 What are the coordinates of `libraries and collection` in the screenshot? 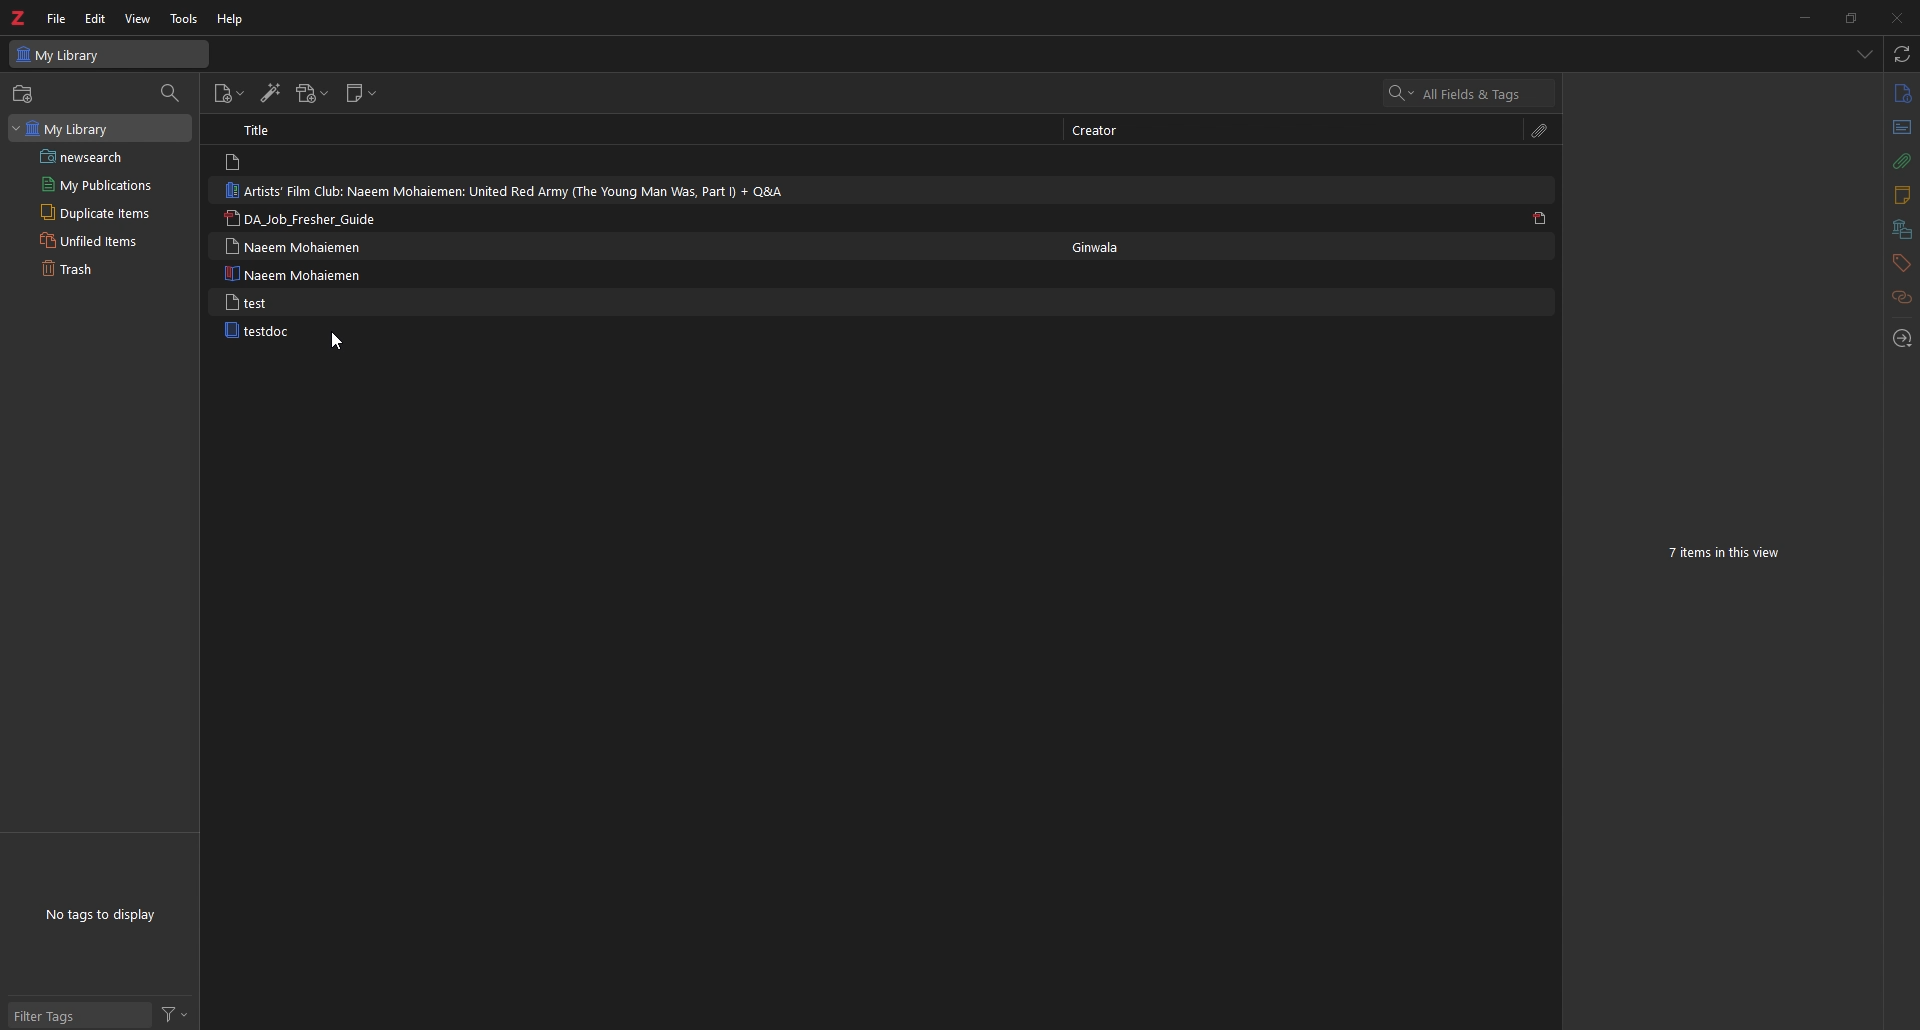 It's located at (1901, 229).